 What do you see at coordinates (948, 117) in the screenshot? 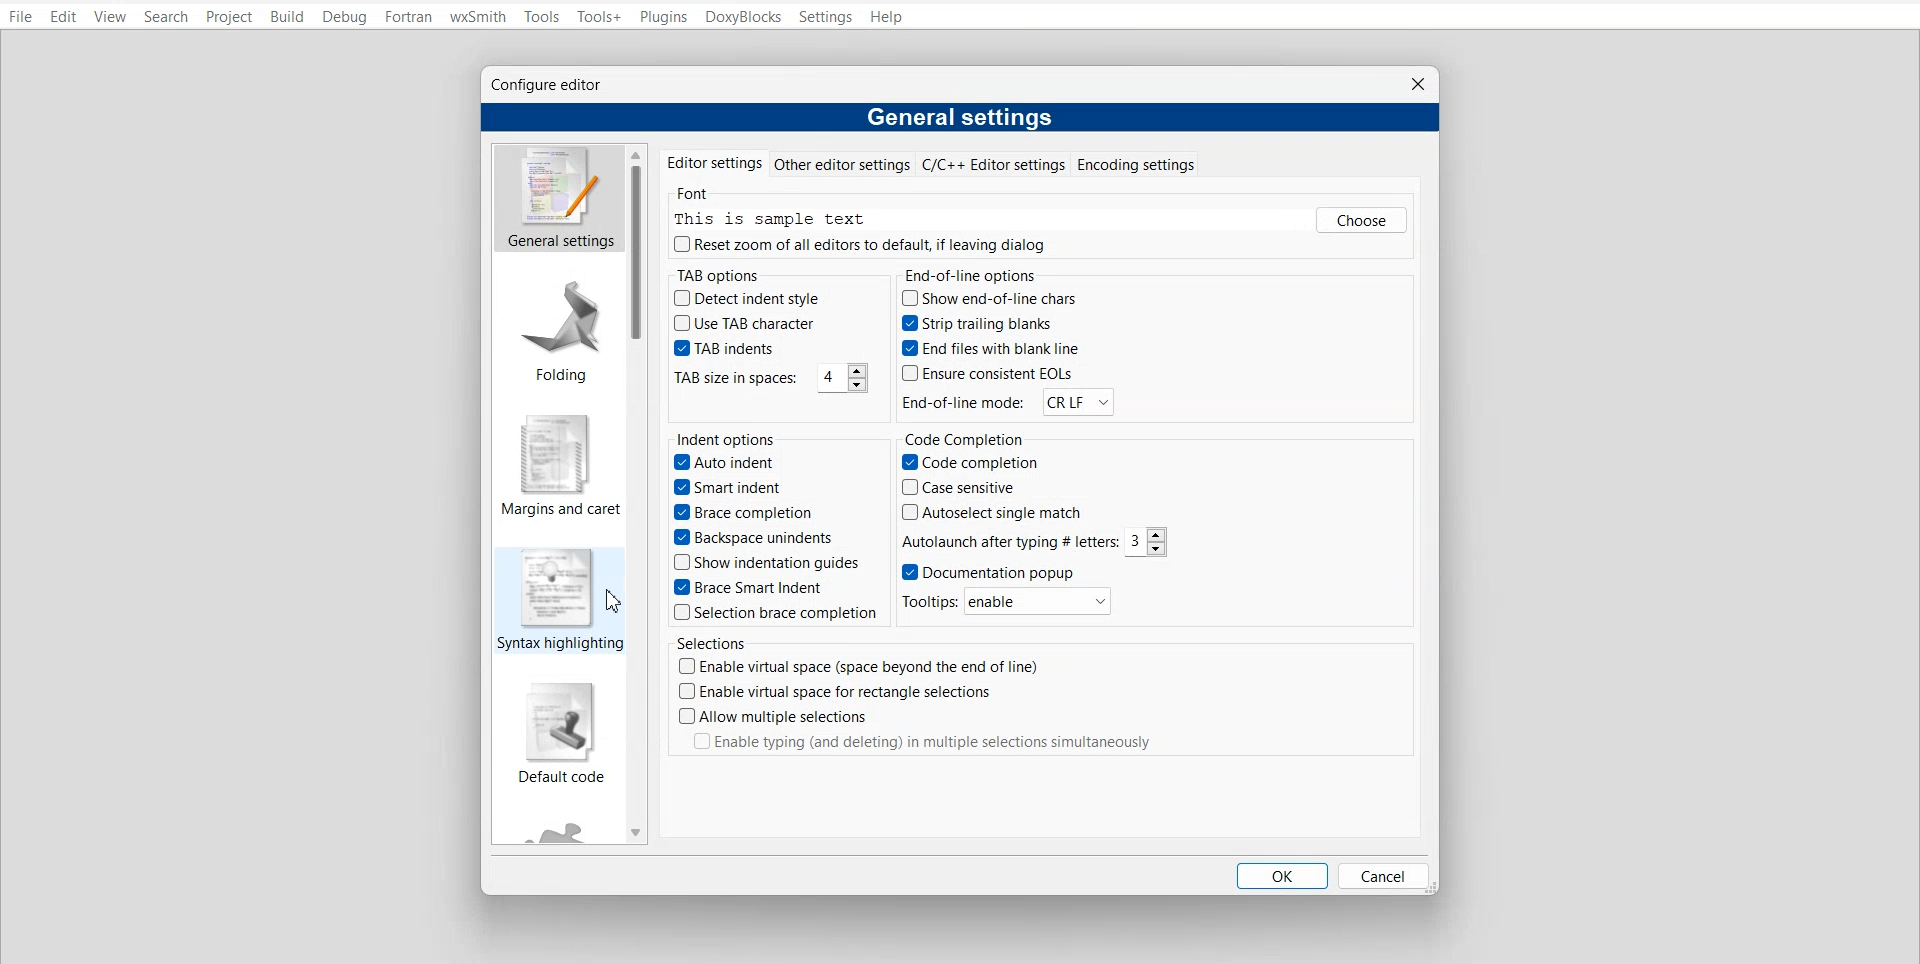
I see `General settings` at bounding box center [948, 117].